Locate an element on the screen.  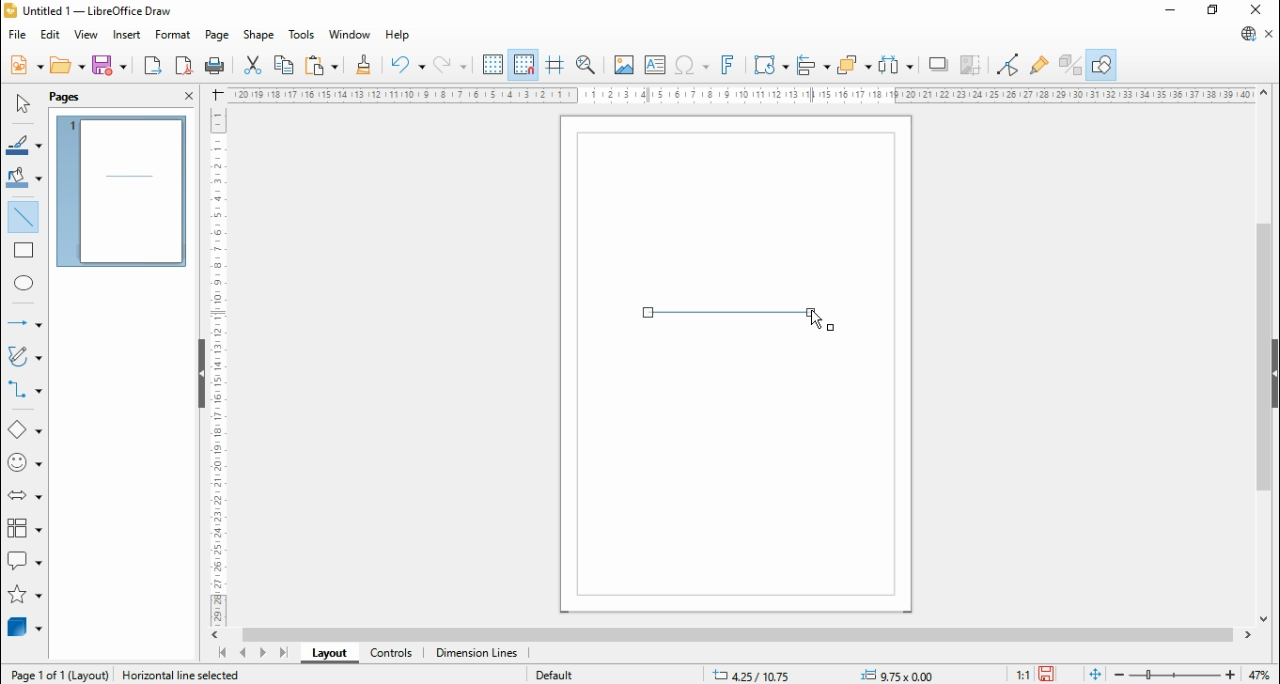
close pane is located at coordinates (188, 96).